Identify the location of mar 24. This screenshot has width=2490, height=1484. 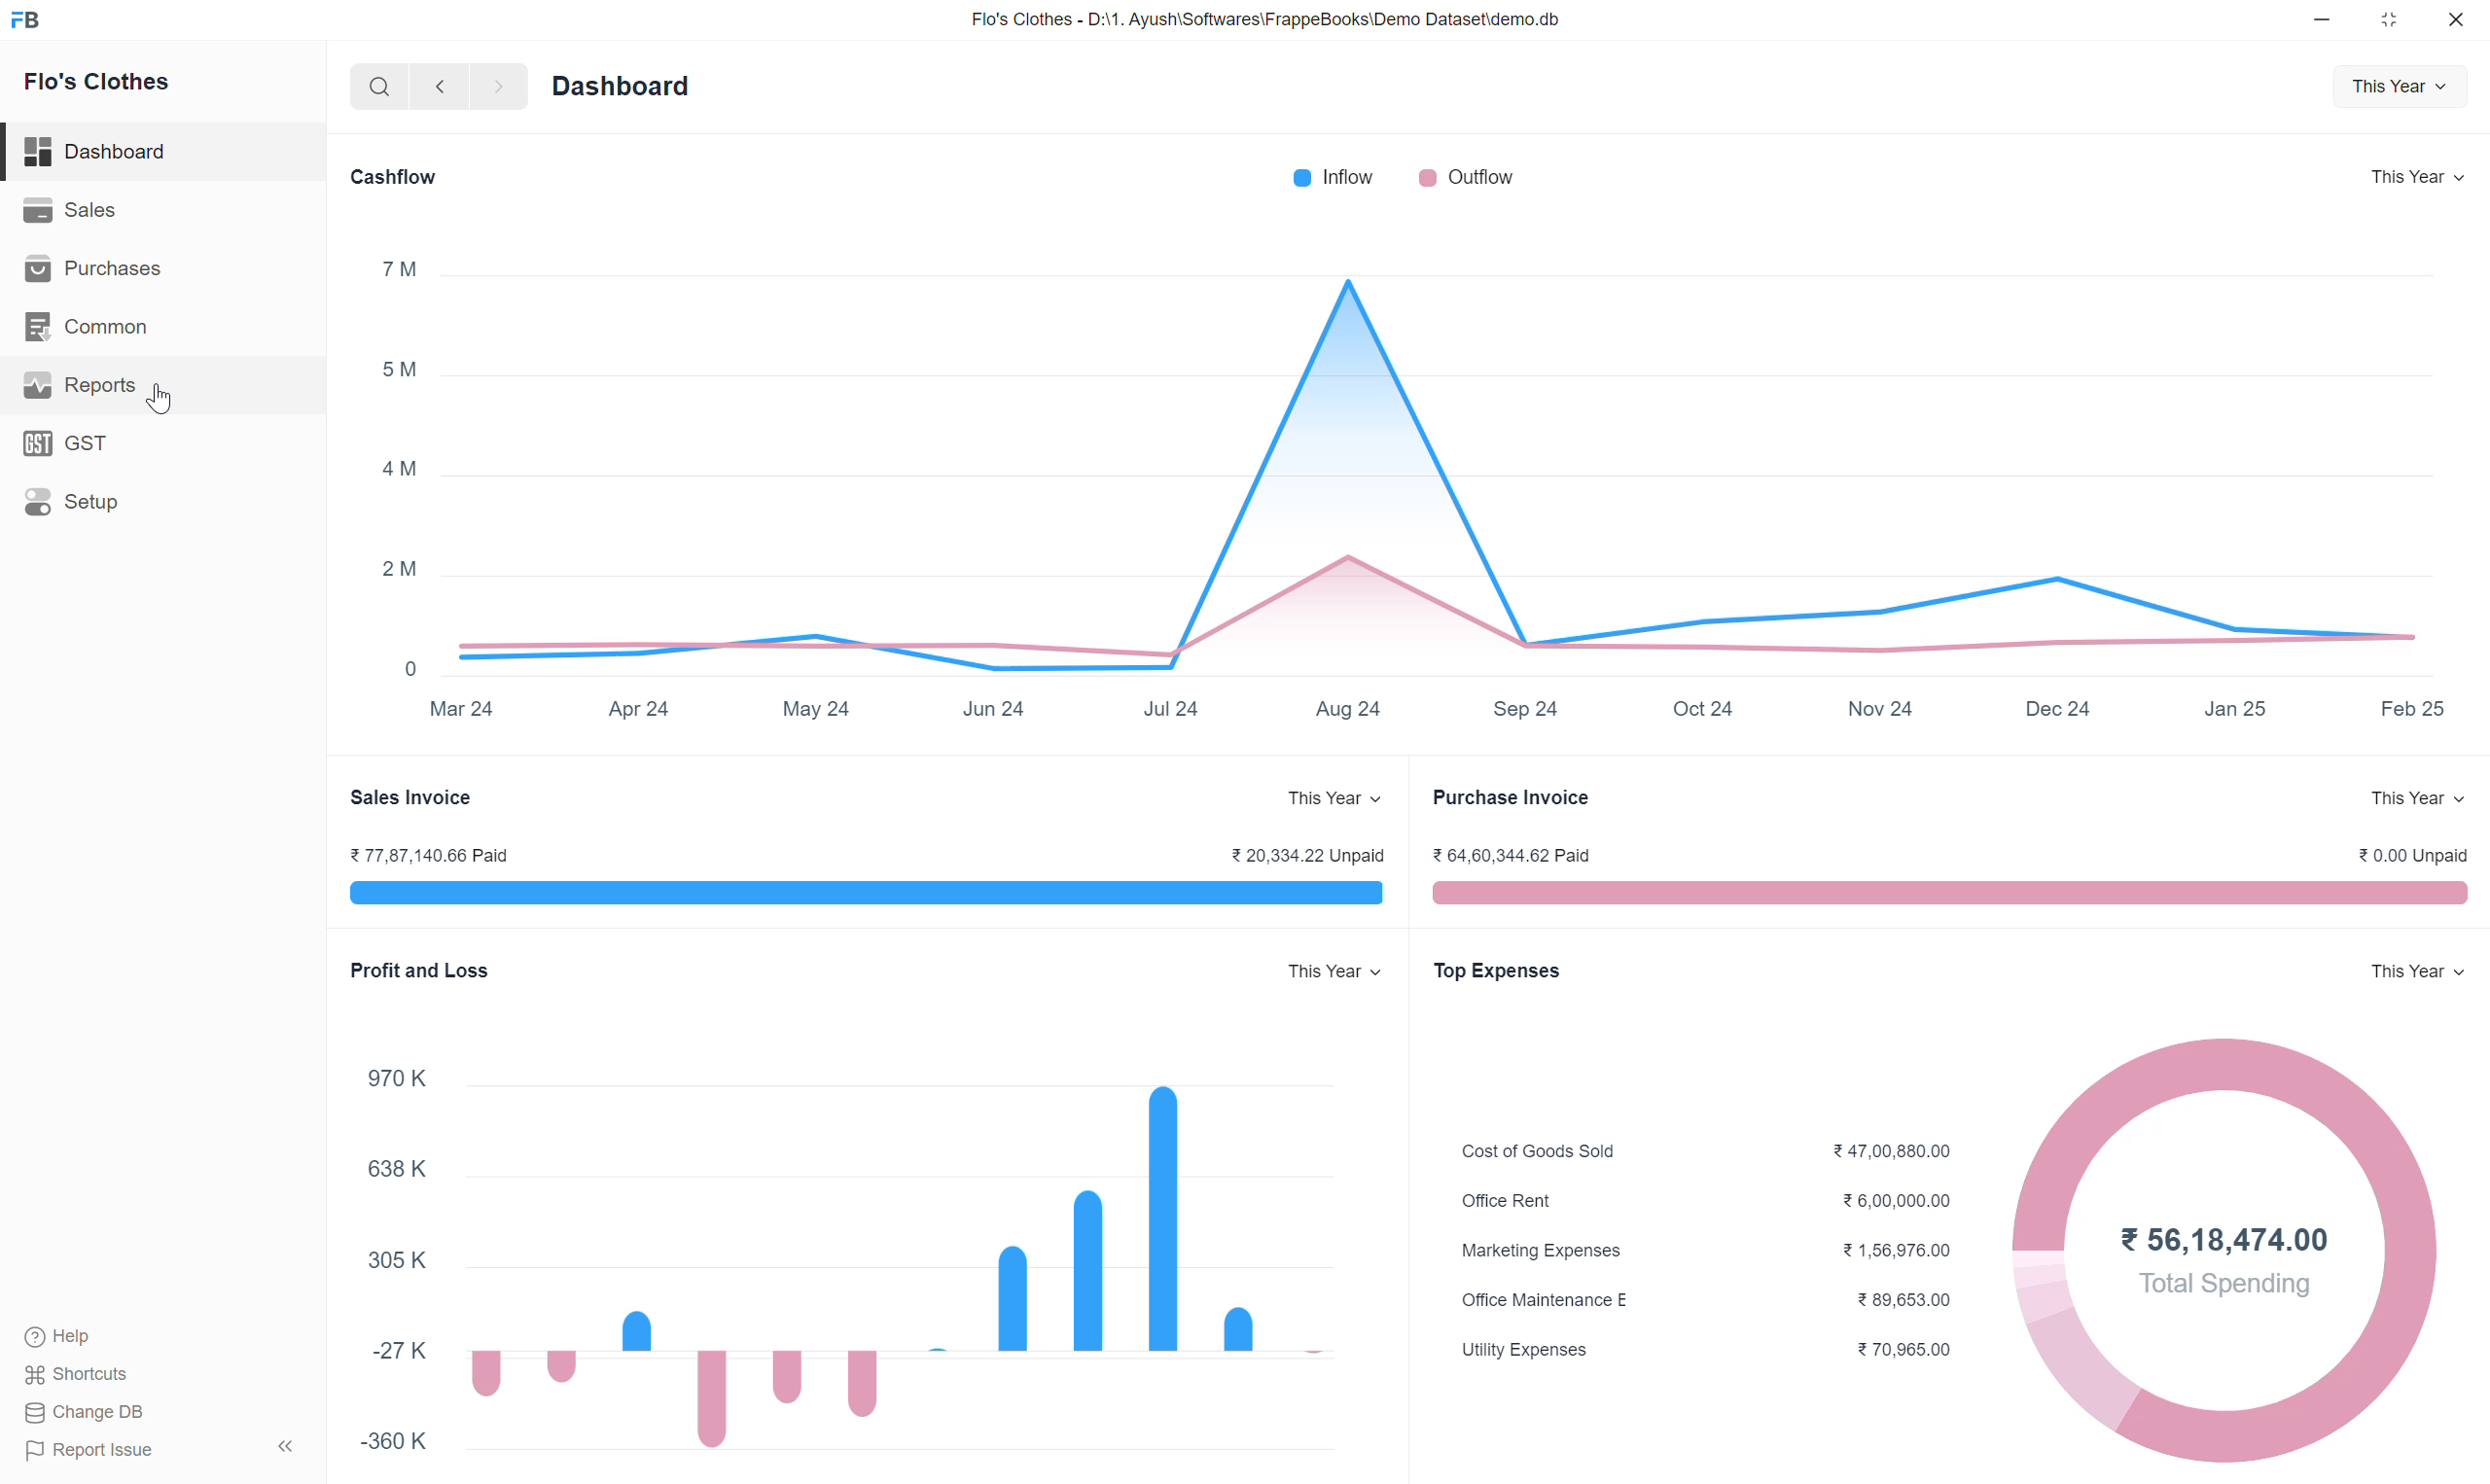
(461, 711).